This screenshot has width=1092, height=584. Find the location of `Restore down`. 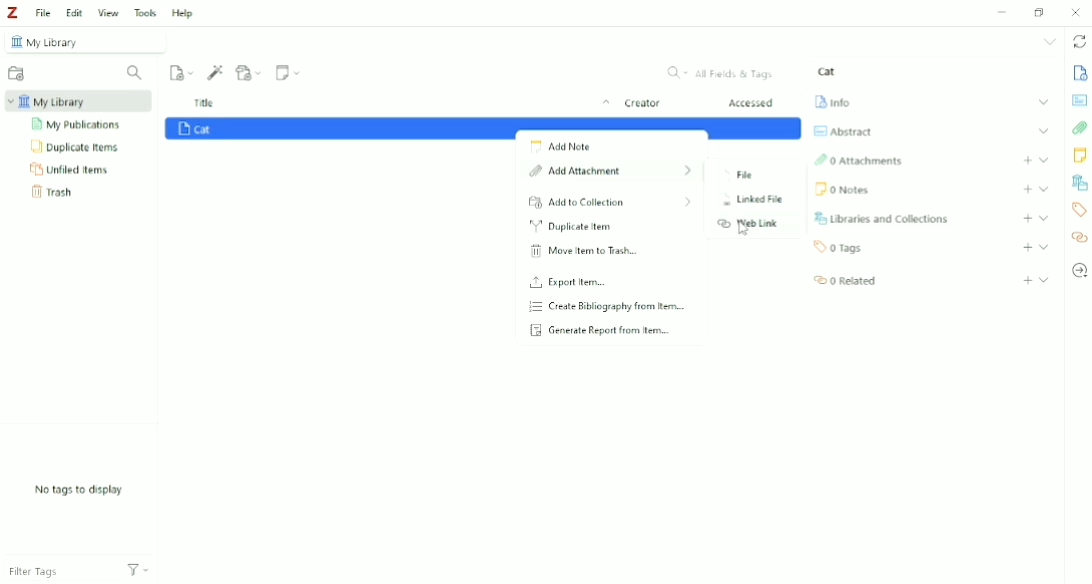

Restore down is located at coordinates (1042, 11).